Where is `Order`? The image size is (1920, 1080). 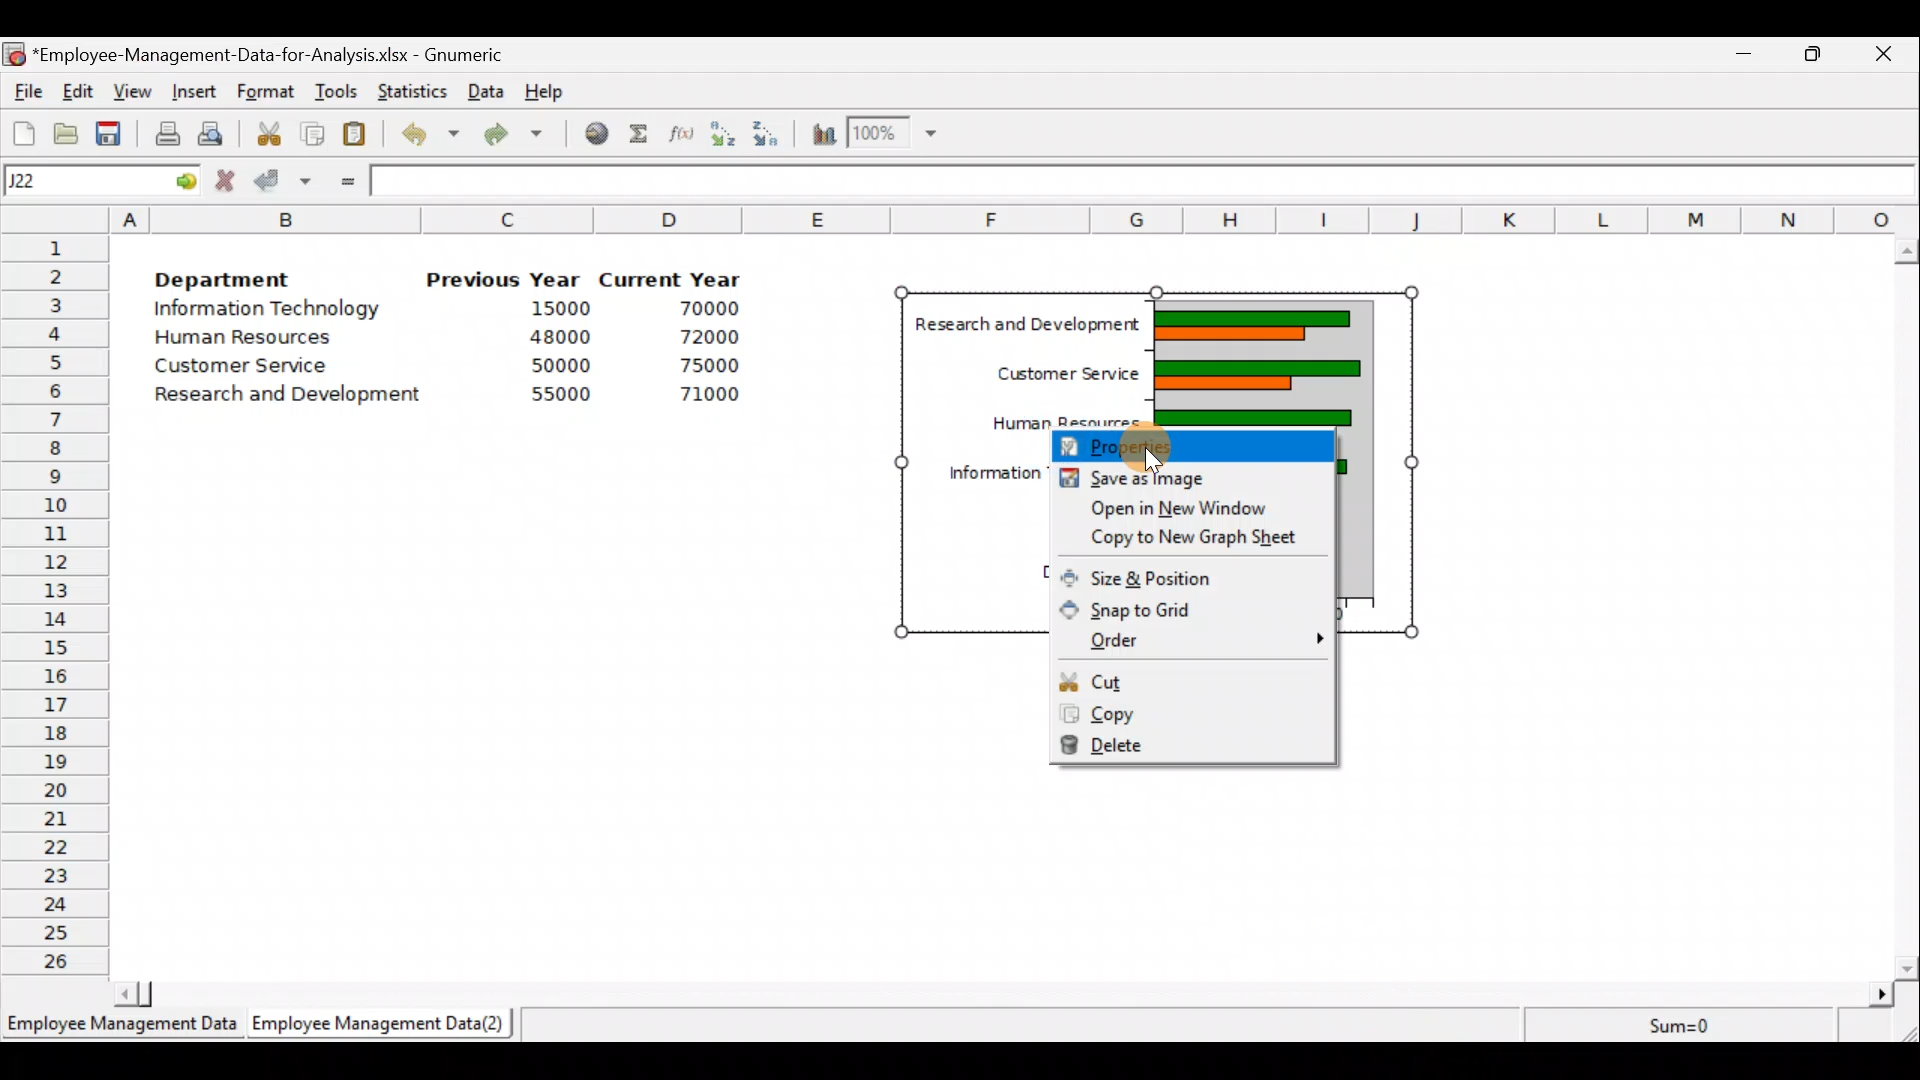 Order is located at coordinates (1193, 642).